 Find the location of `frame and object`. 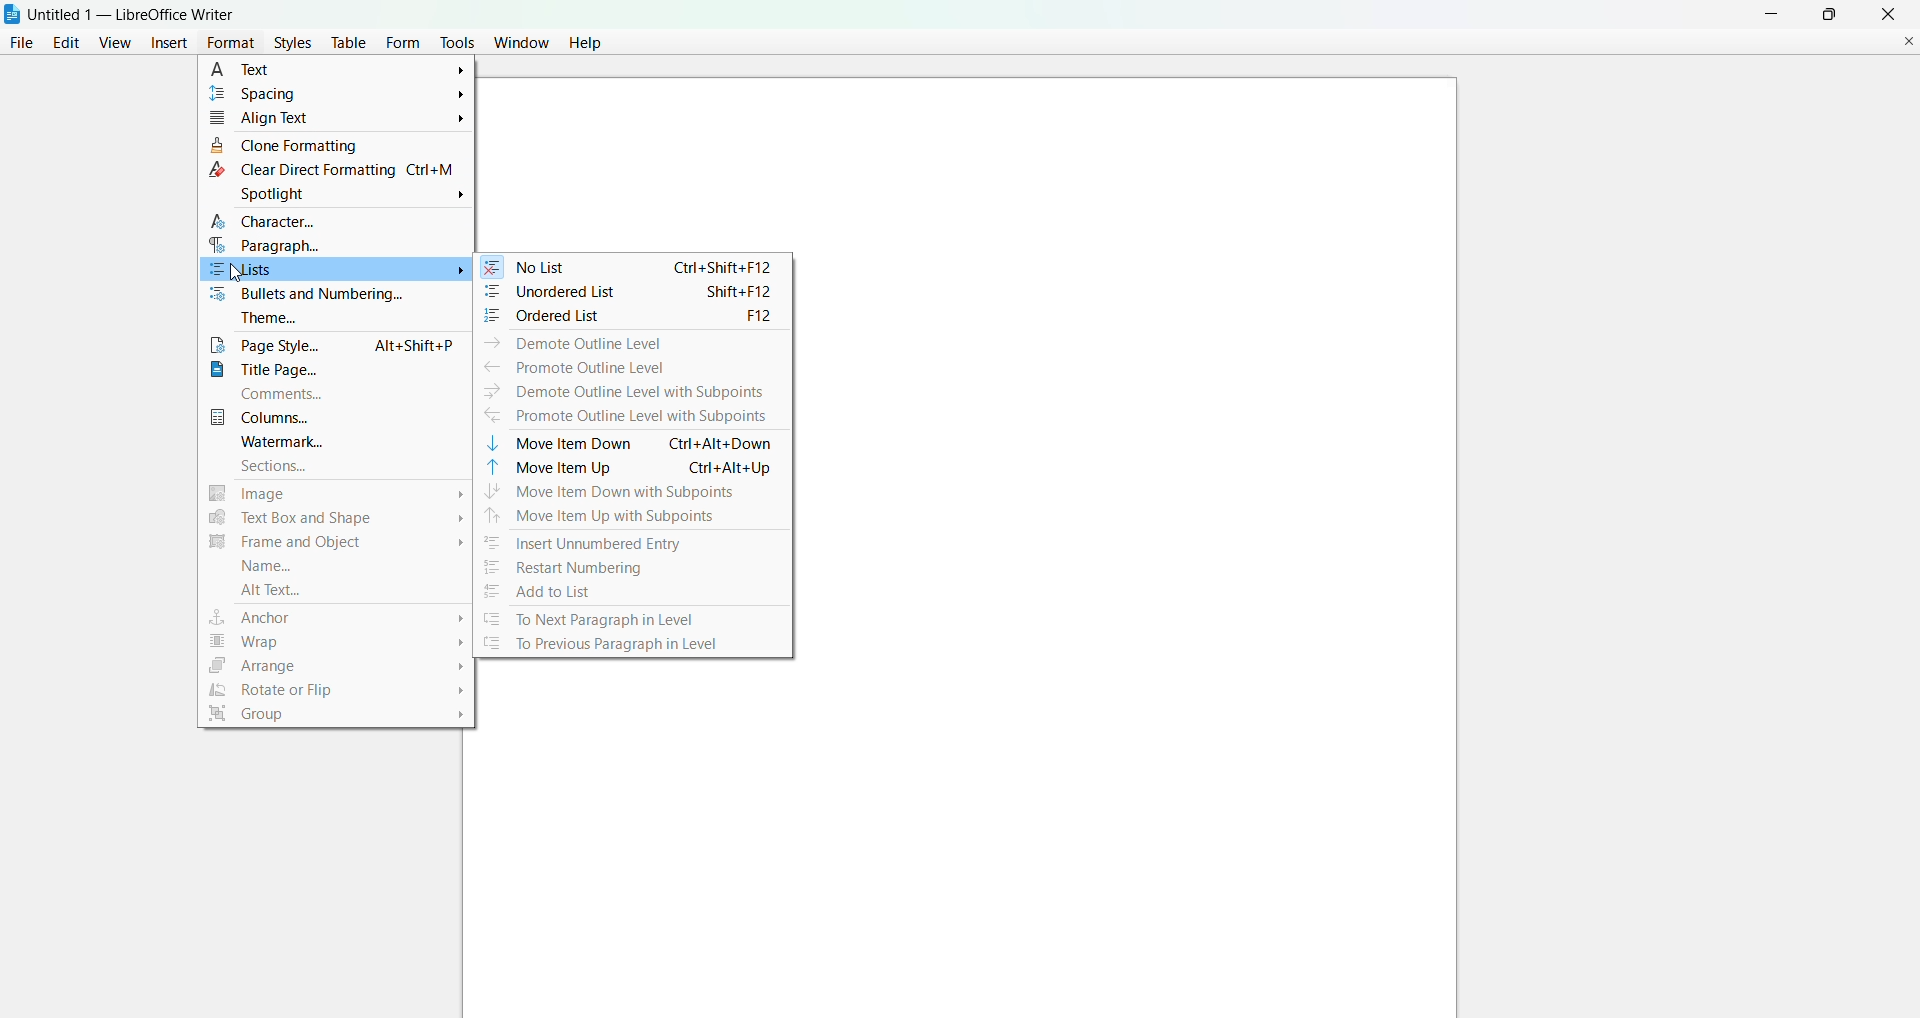

frame and object is located at coordinates (332, 543).